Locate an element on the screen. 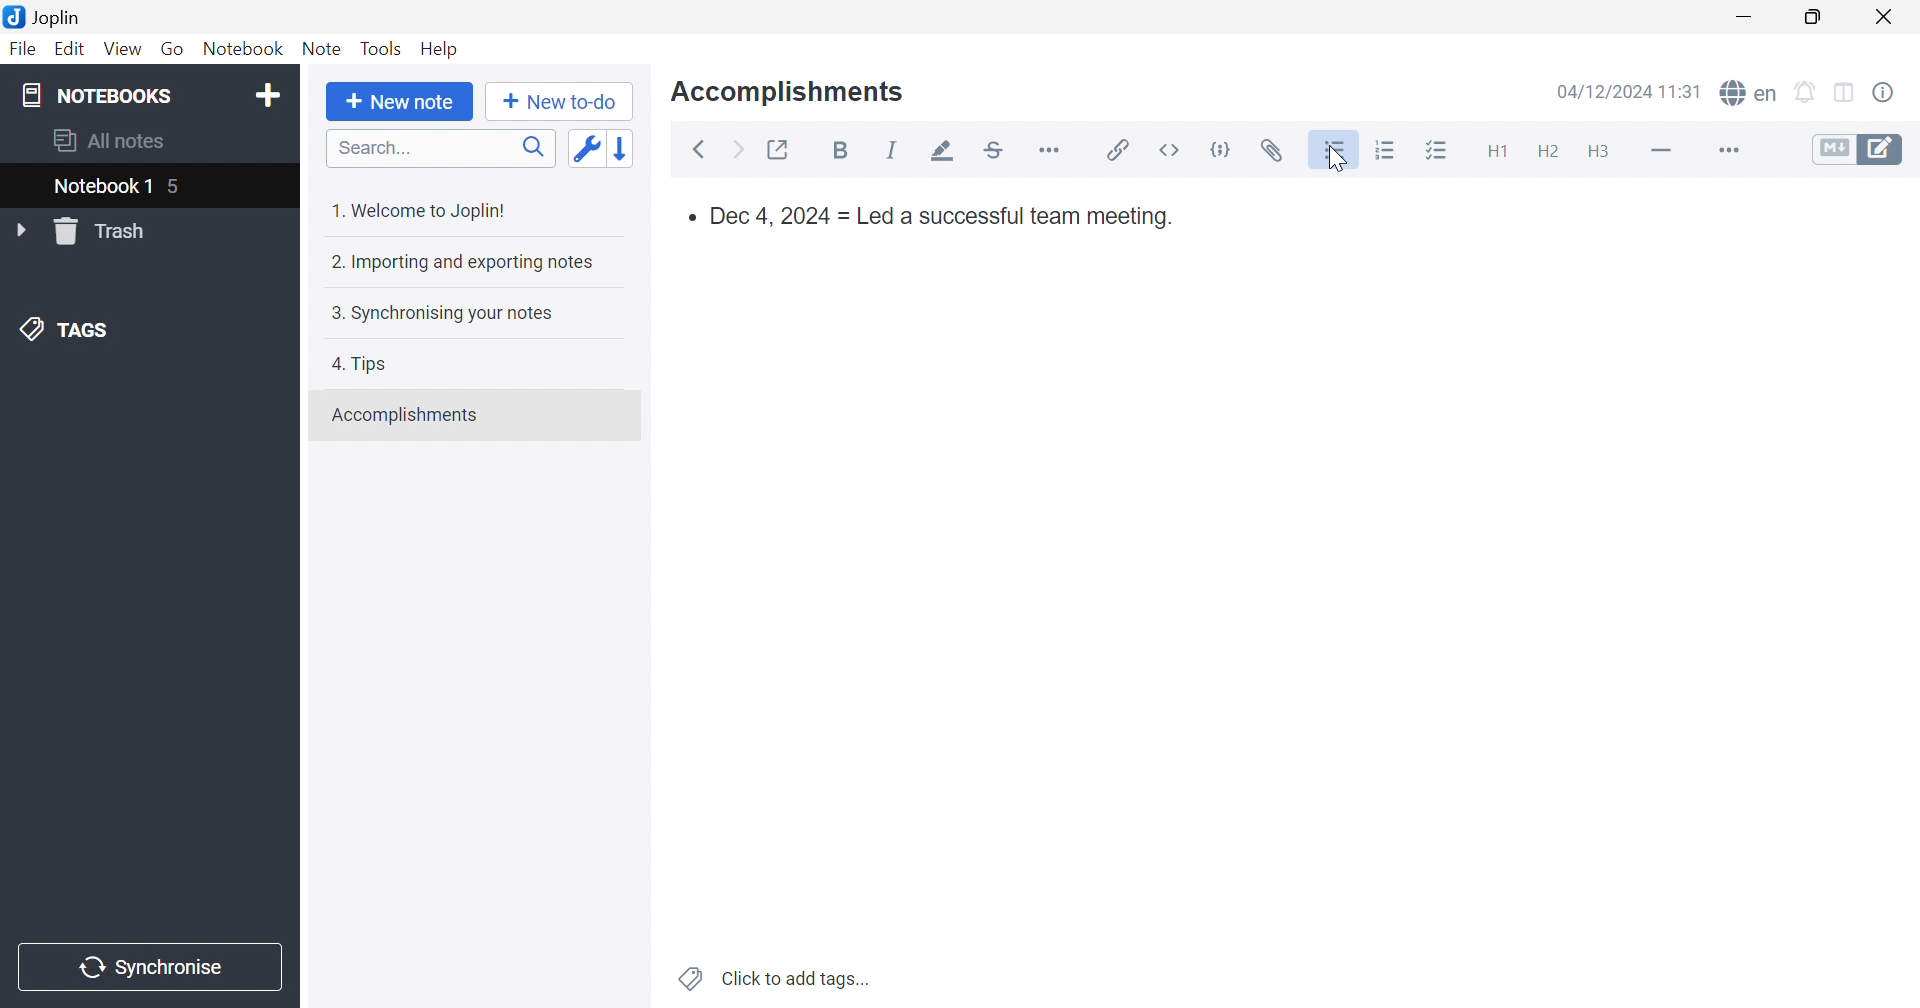 The width and height of the screenshot is (1920, 1008). Note is located at coordinates (321, 51).